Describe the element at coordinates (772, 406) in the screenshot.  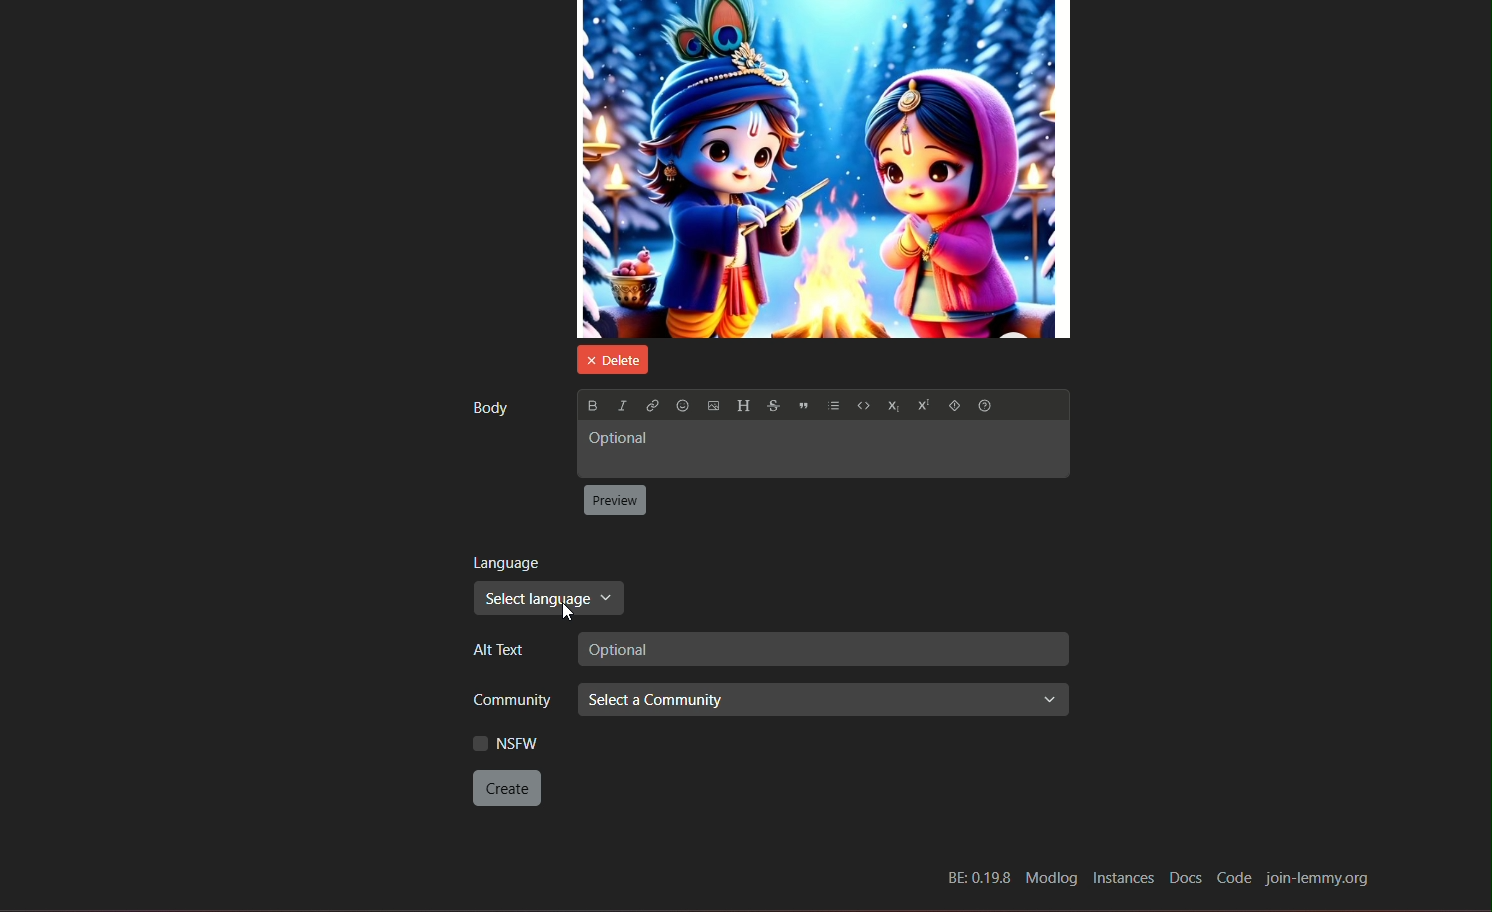
I see `strikethrough` at that location.